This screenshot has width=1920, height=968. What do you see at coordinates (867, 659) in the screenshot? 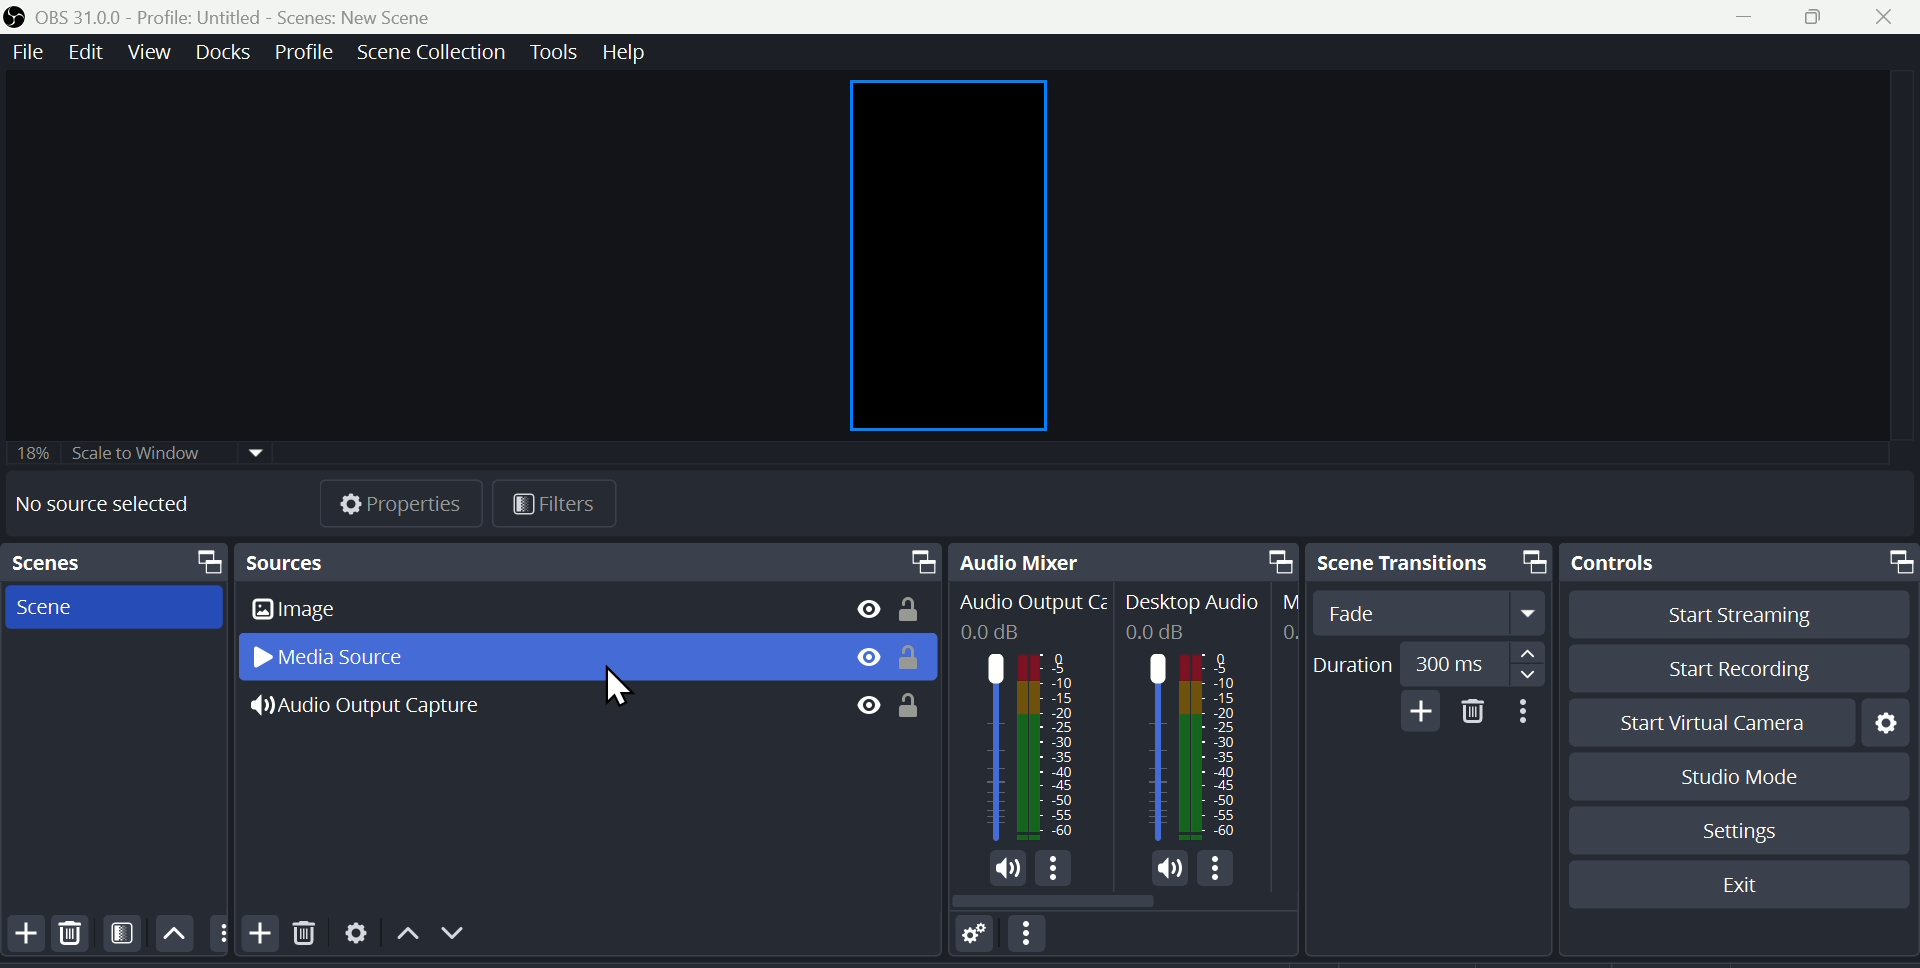
I see `Visibility` at bounding box center [867, 659].